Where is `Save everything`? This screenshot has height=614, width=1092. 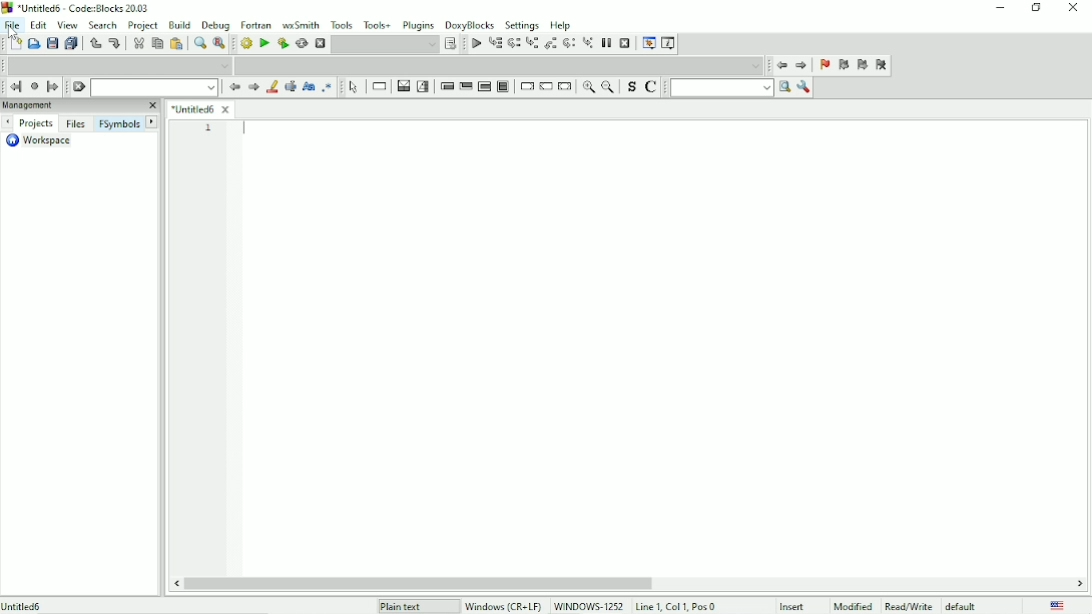
Save everything is located at coordinates (72, 43).